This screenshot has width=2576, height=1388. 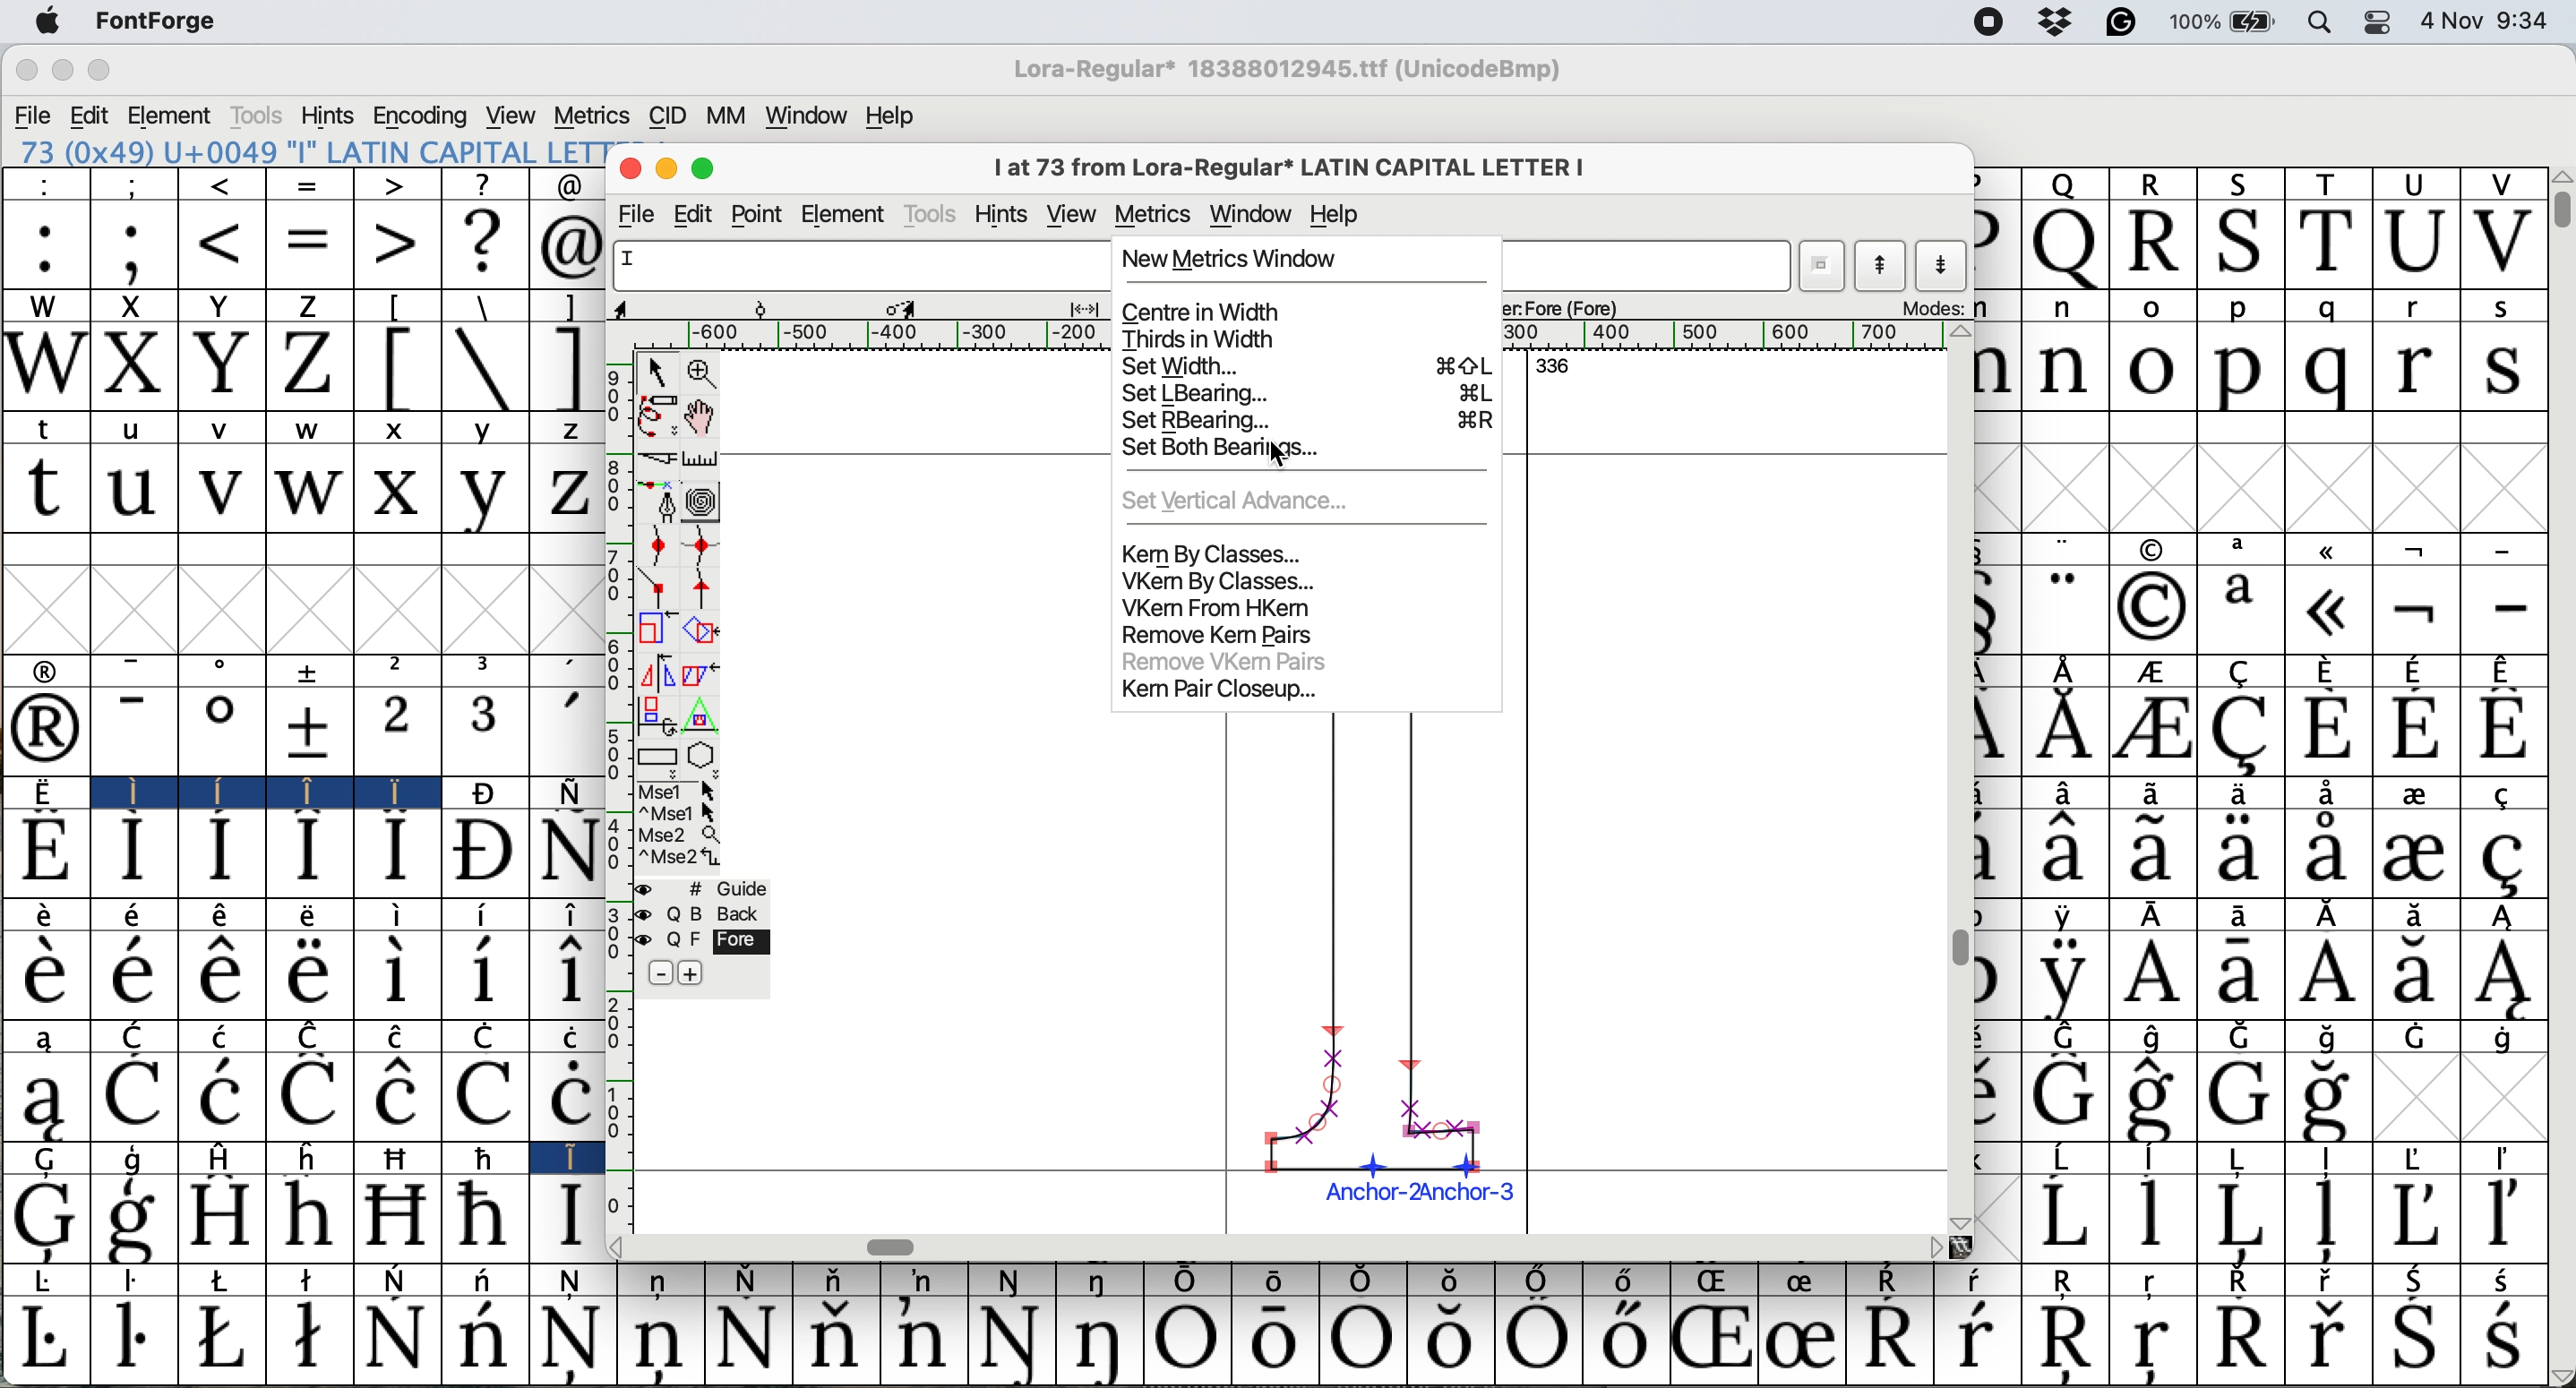 What do you see at coordinates (2504, 1217) in the screenshot?
I see `Symbol` at bounding box center [2504, 1217].